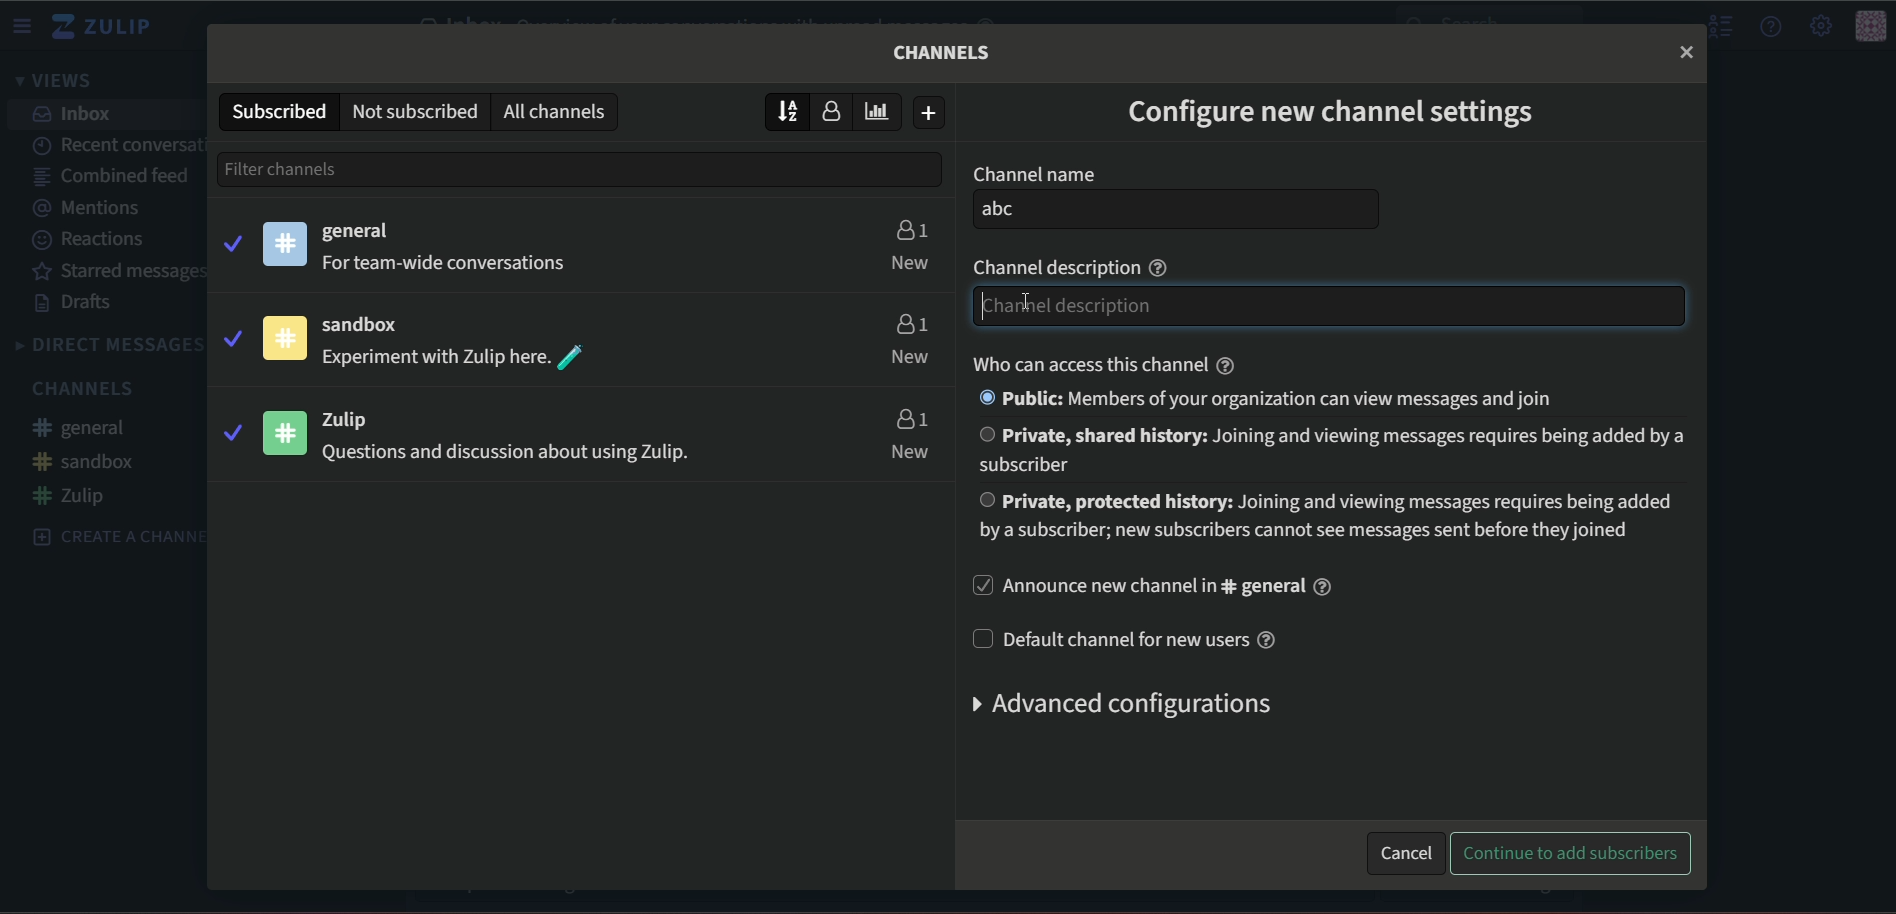 Image resolution: width=1896 pixels, height=914 pixels. What do you see at coordinates (60, 82) in the screenshot?
I see `views` at bounding box center [60, 82].